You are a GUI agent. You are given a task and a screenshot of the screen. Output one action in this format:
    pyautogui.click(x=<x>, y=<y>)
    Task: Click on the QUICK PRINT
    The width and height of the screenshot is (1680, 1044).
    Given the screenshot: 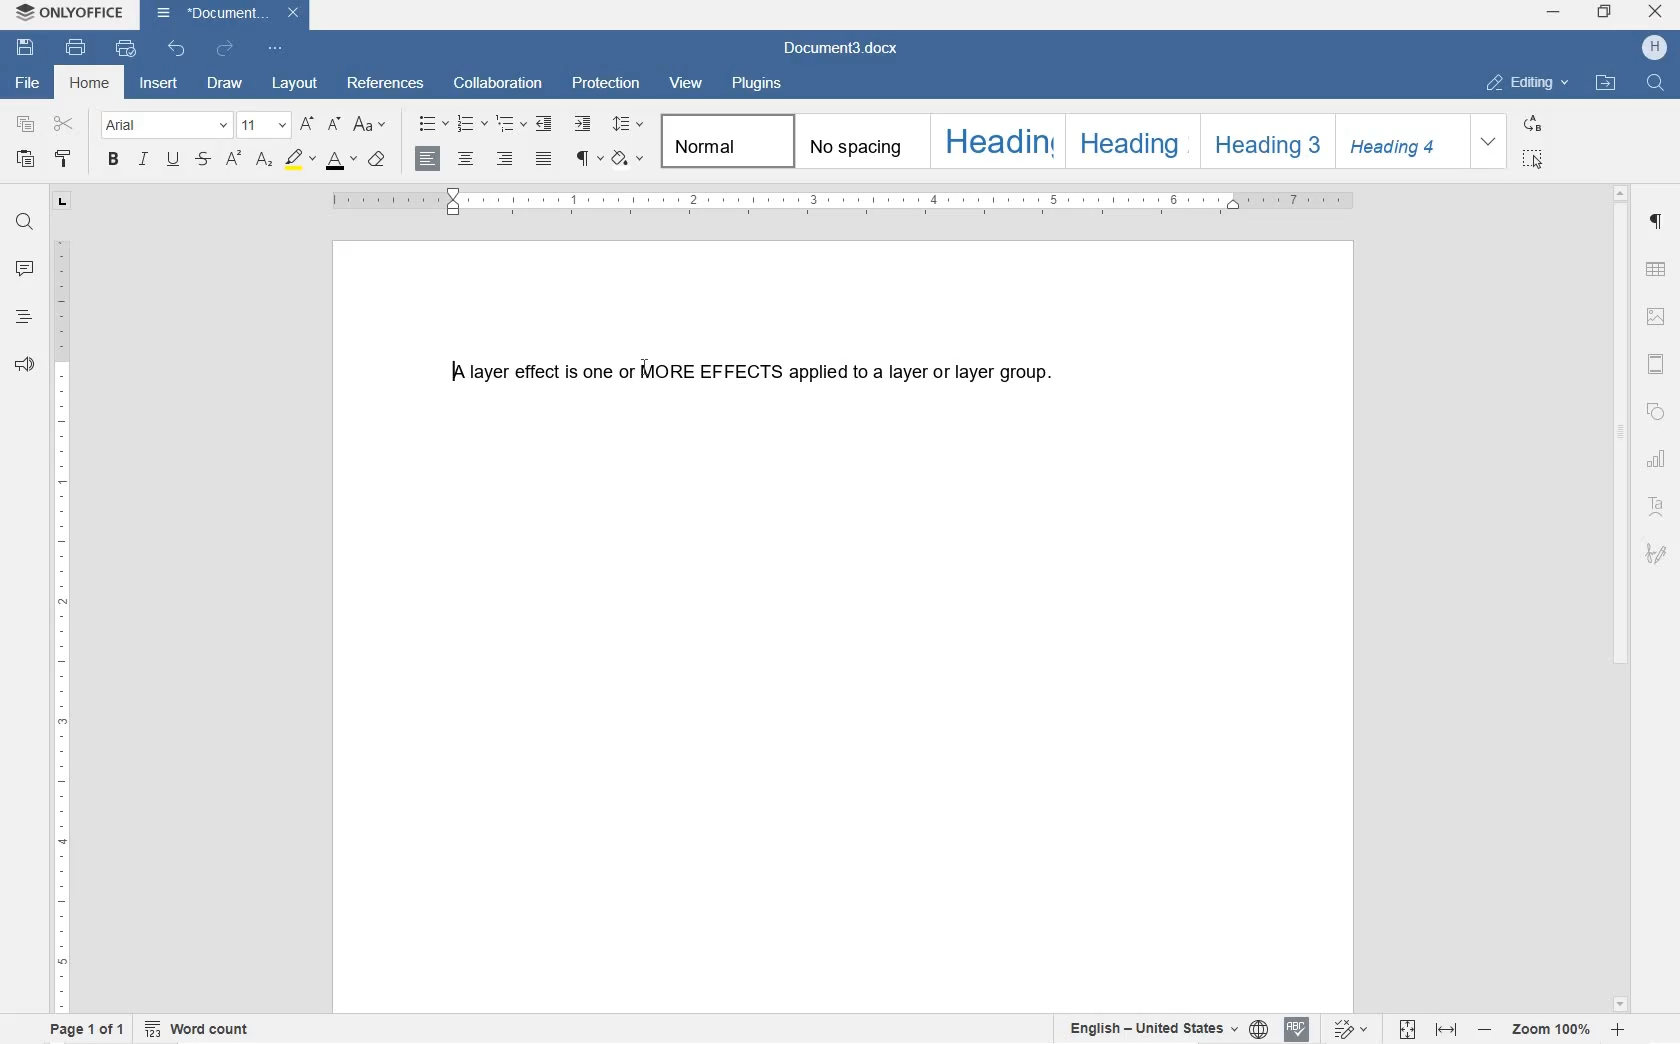 What is the action you would take?
    pyautogui.click(x=125, y=50)
    